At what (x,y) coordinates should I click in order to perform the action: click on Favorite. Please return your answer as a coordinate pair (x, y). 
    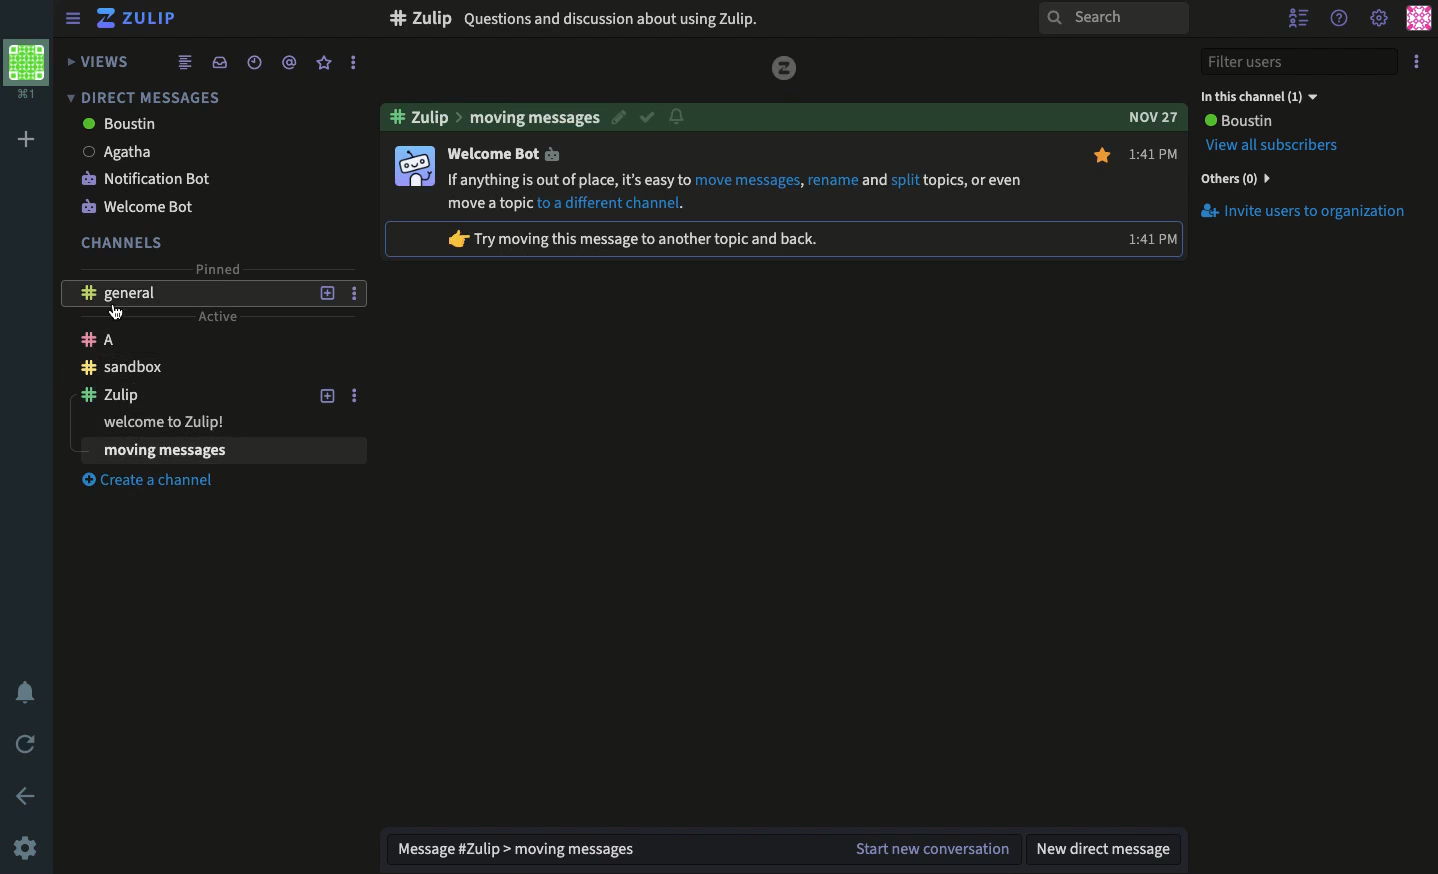
    Looking at the image, I should click on (325, 62).